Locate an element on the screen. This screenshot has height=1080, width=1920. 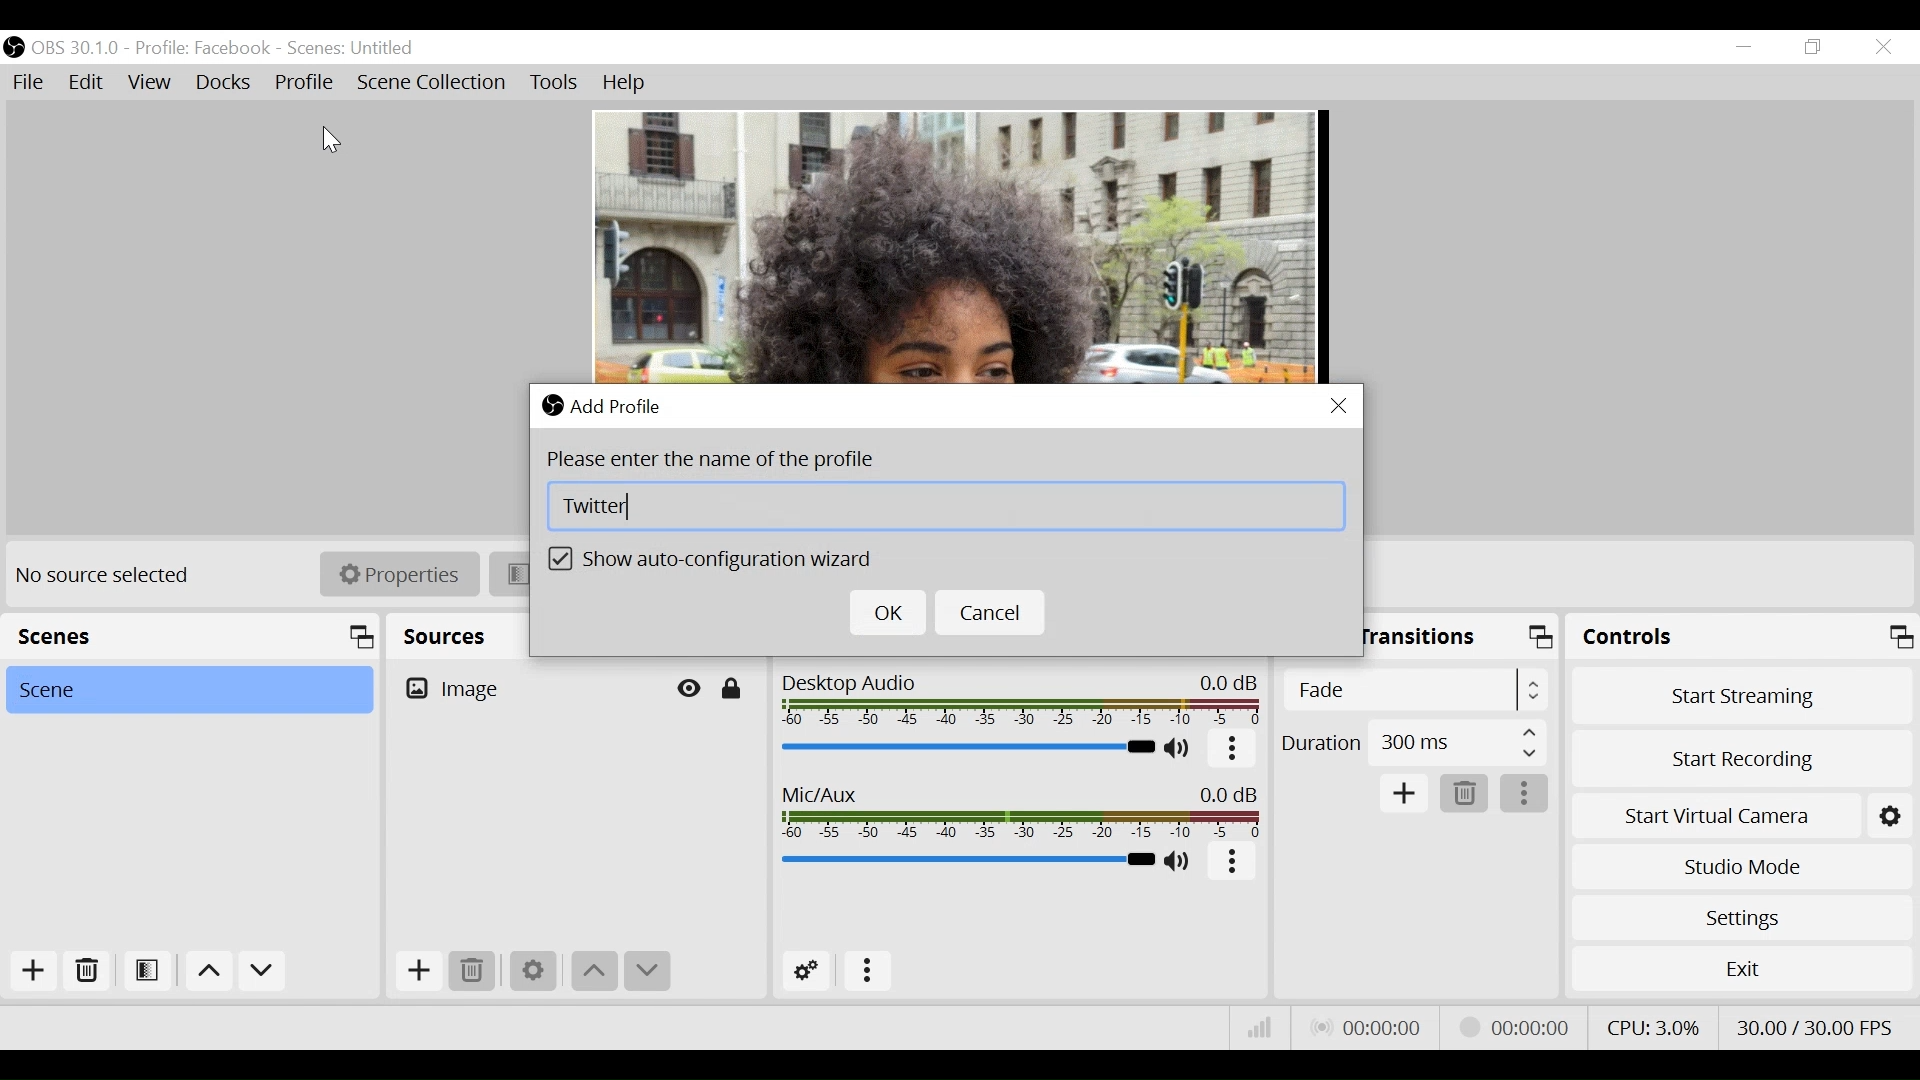
Scenes Panel is located at coordinates (190, 636).